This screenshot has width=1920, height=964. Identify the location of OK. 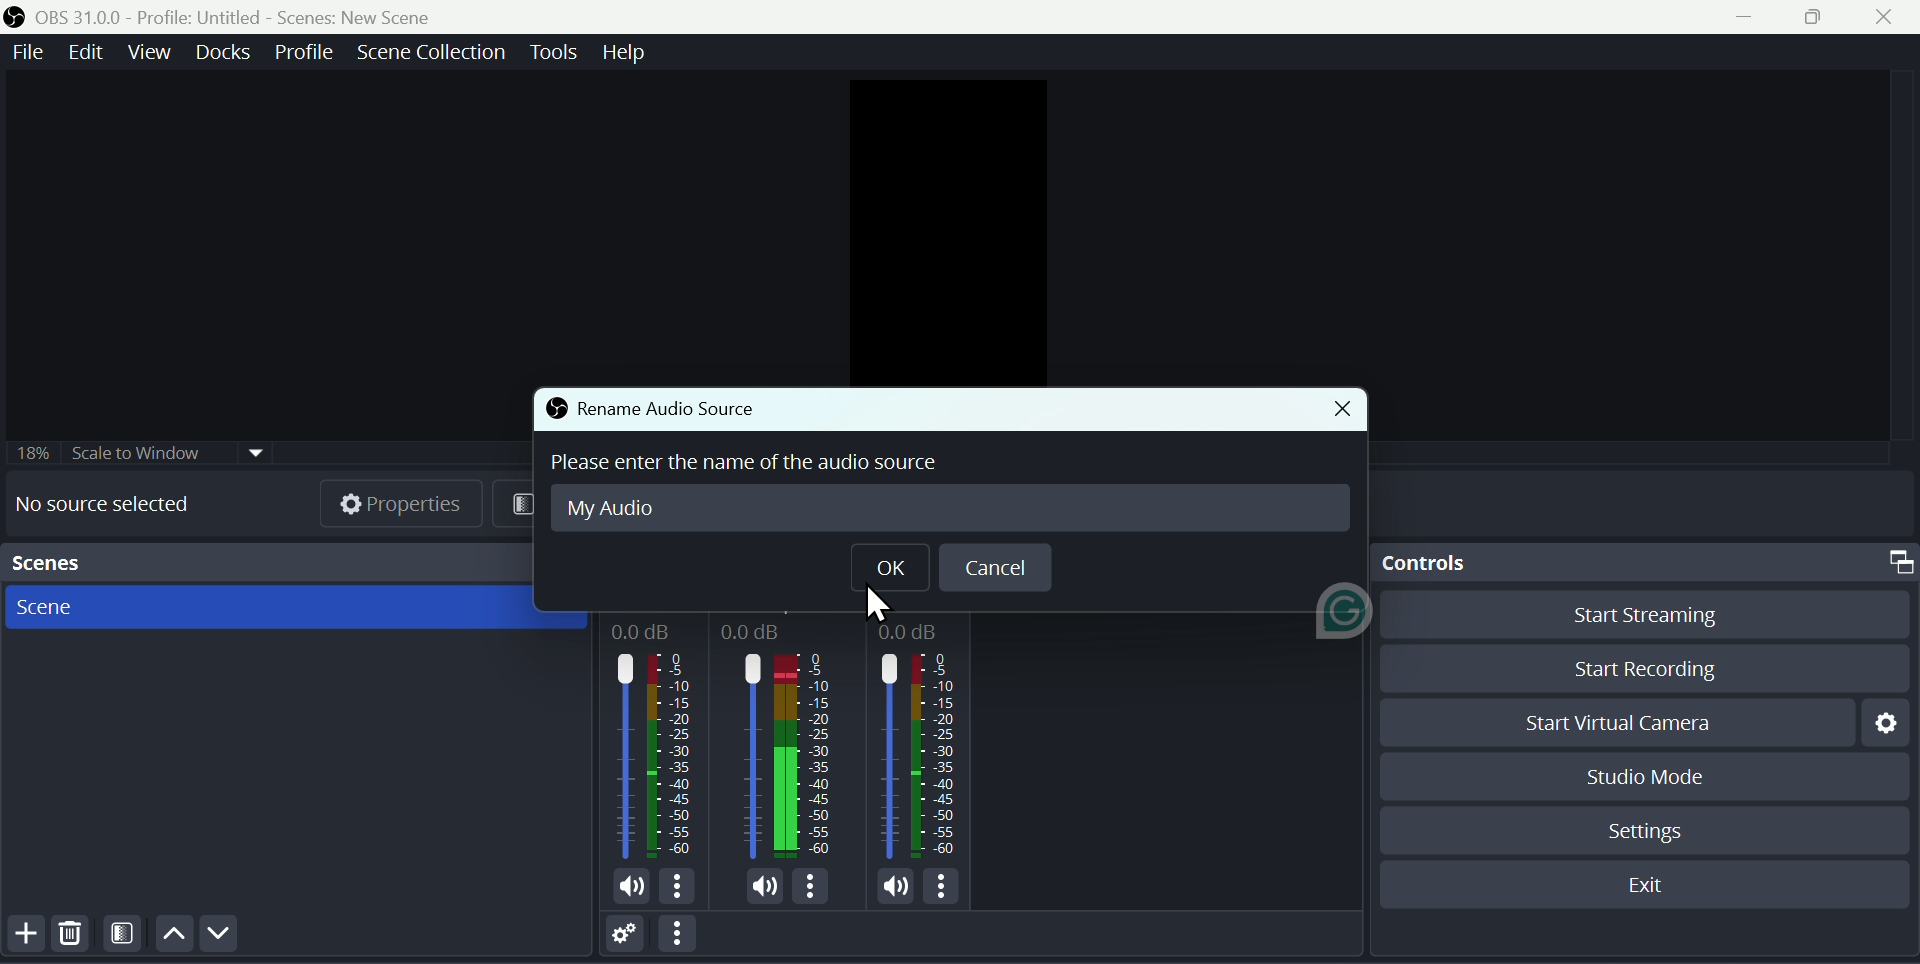
(887, 566).